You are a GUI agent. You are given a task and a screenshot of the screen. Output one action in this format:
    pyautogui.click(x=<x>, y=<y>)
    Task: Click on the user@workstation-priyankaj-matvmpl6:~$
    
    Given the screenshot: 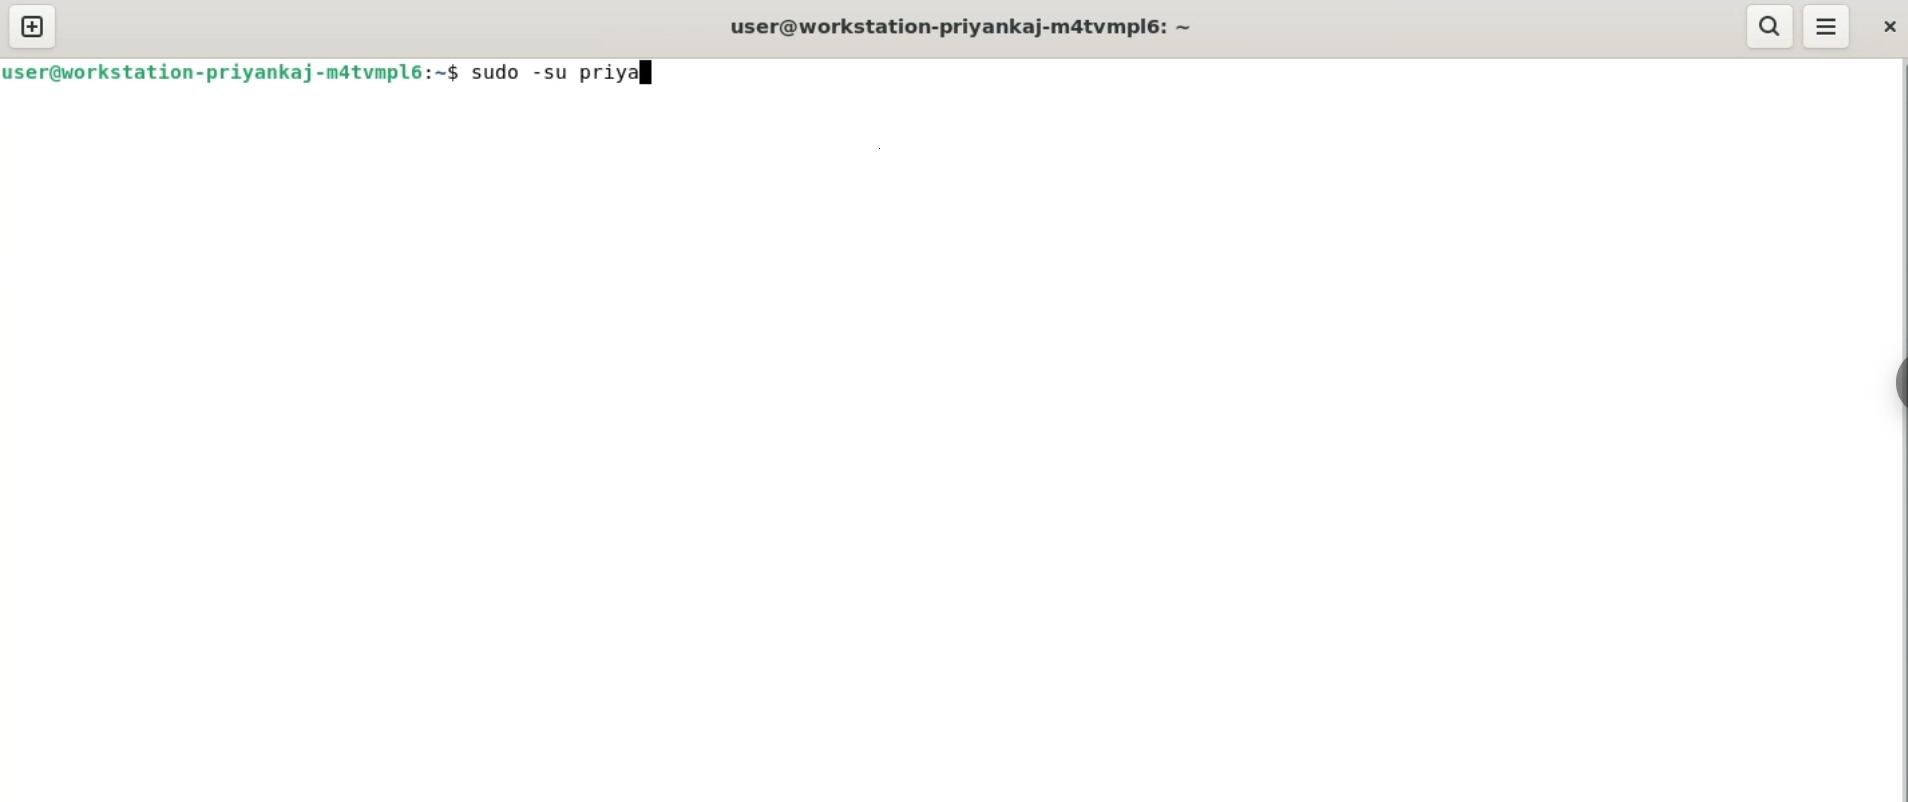 What is the action you would take?
    pyautogui.click(x=232, y=71)
    